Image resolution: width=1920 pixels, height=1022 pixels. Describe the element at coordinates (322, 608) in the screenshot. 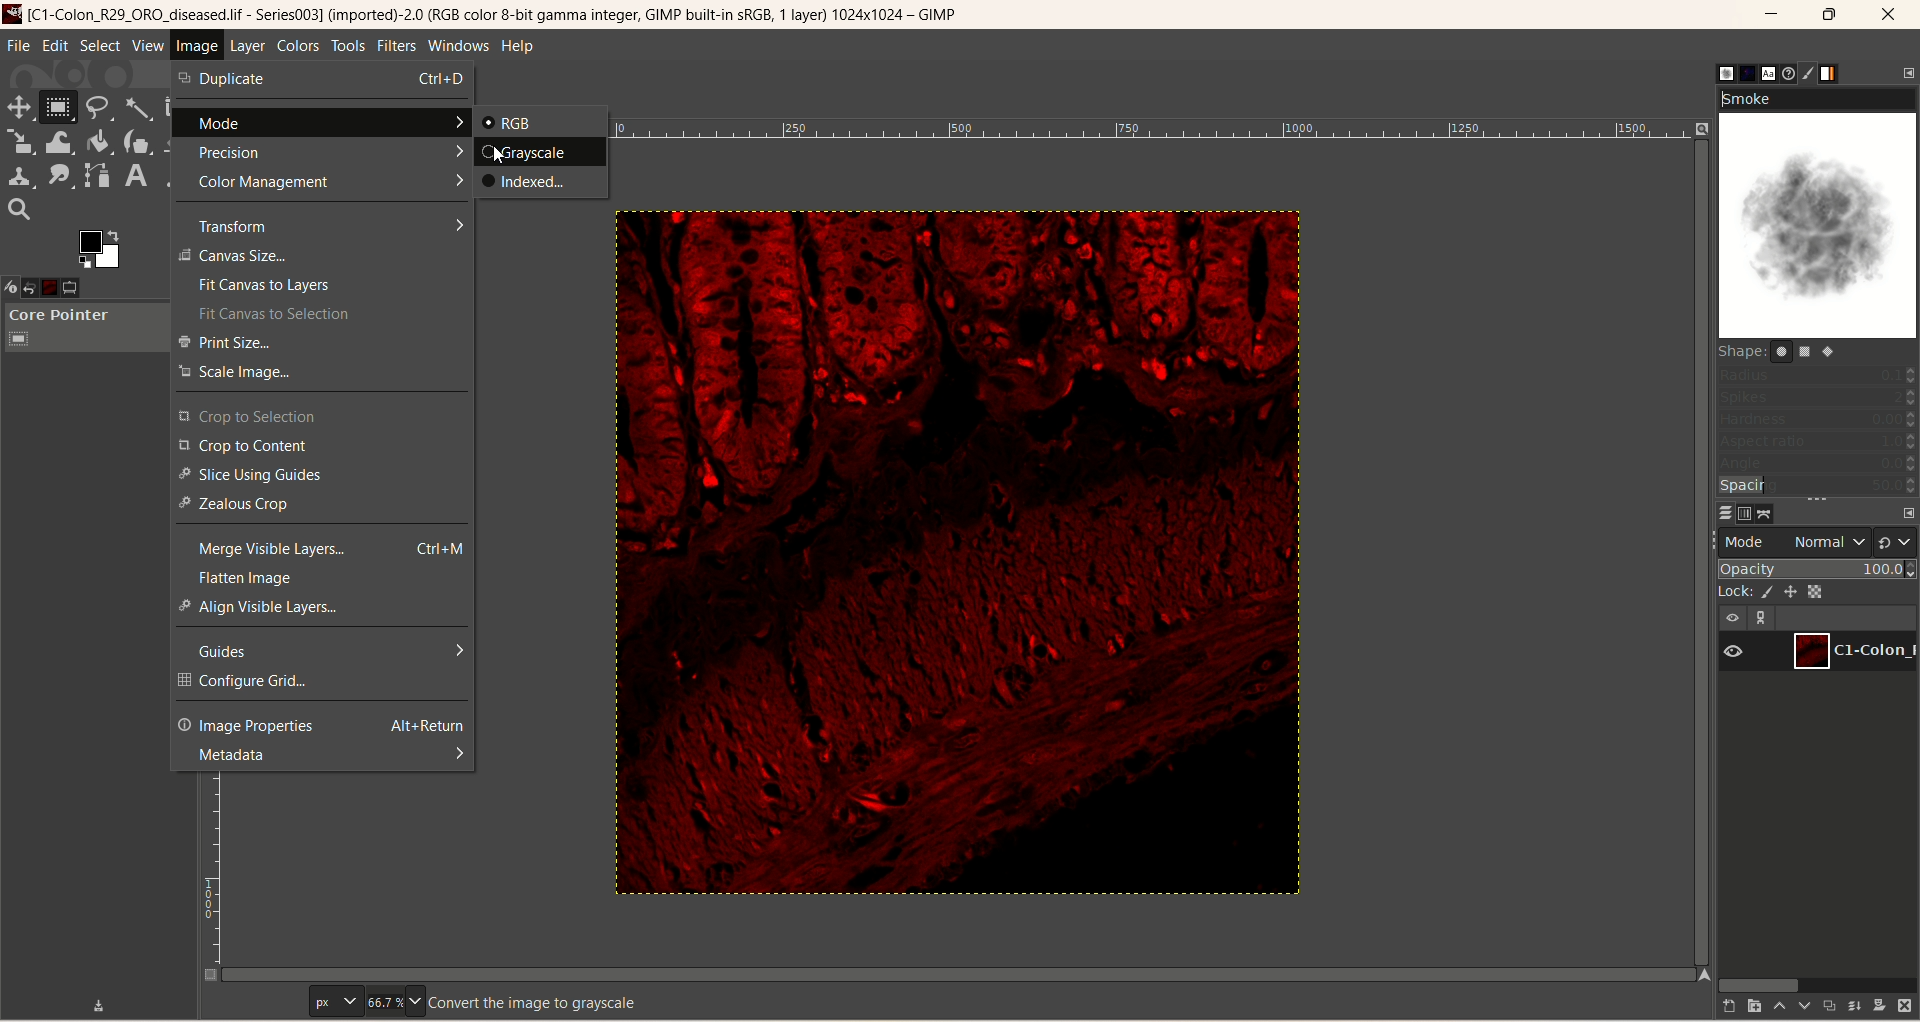

I see `align visible layers` at that location.